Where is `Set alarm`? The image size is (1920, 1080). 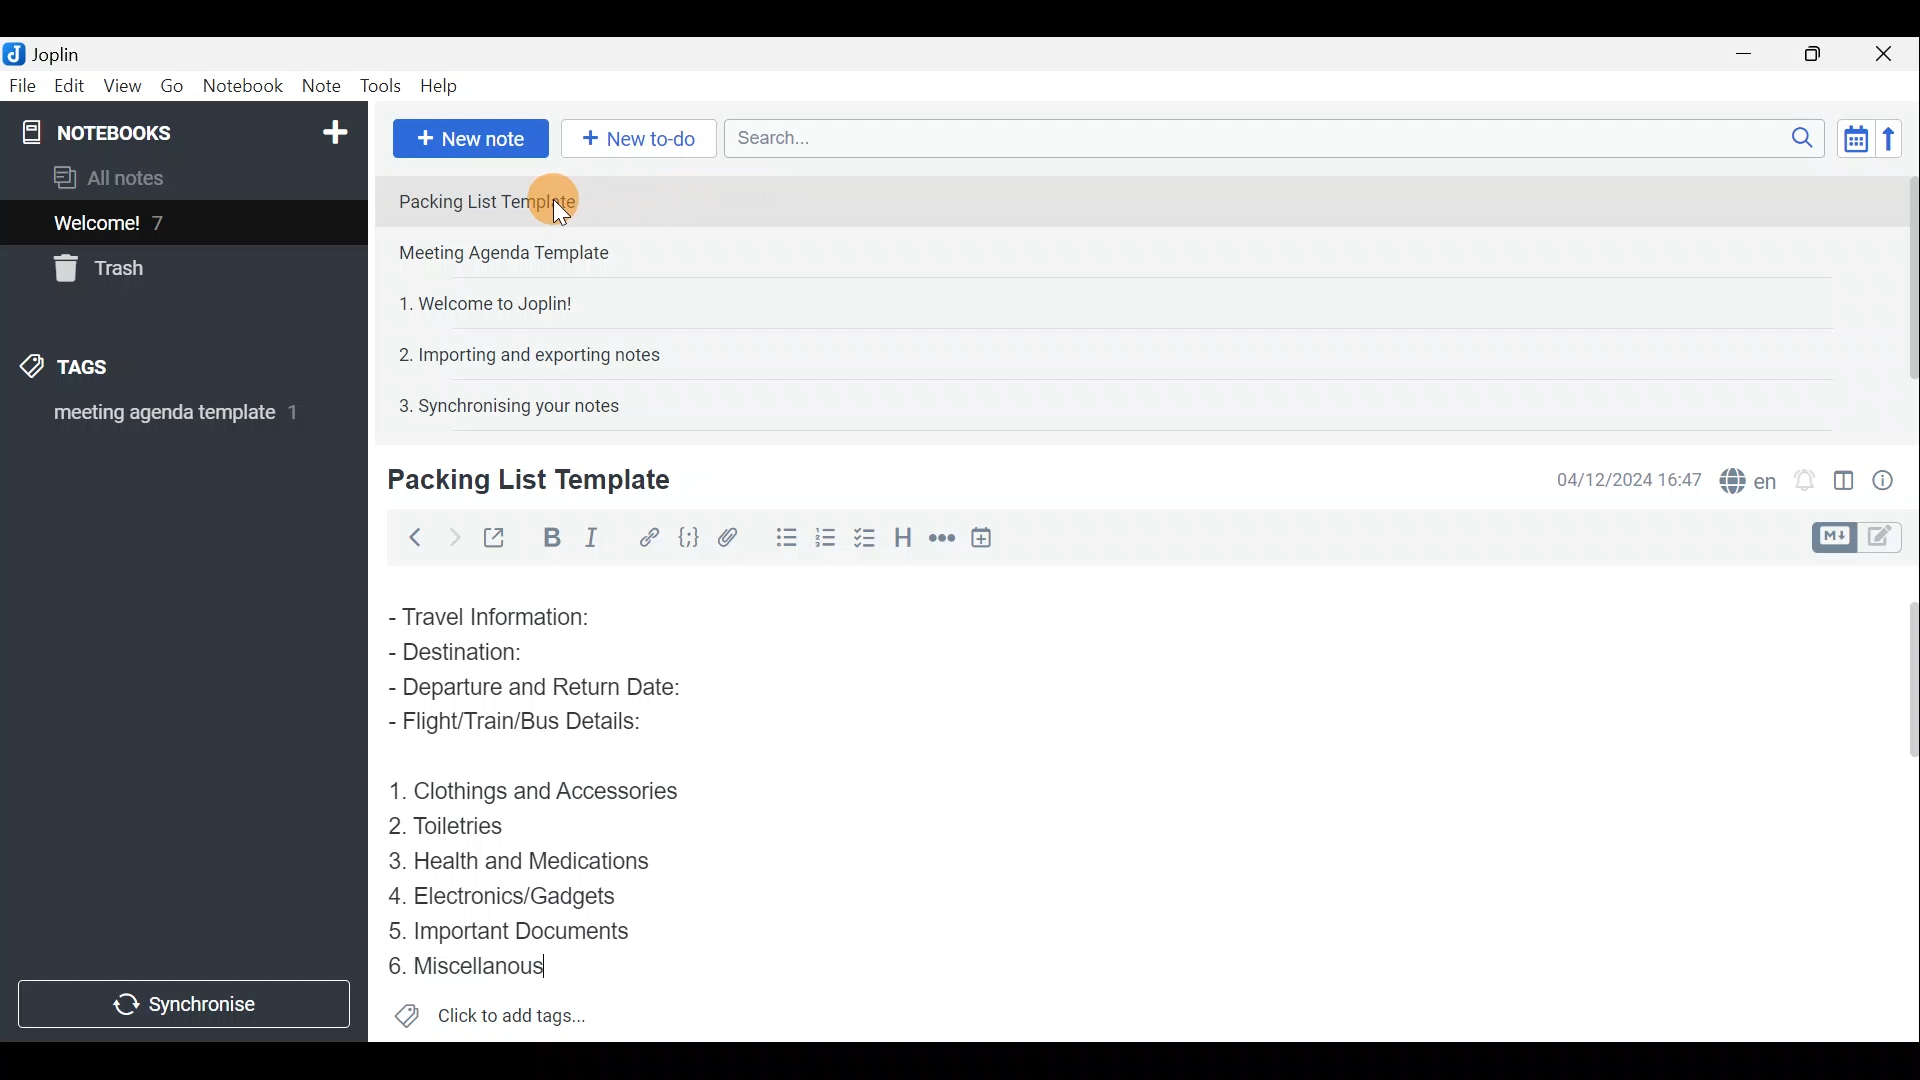
Set alarm is located at coordinates (1804, 475).